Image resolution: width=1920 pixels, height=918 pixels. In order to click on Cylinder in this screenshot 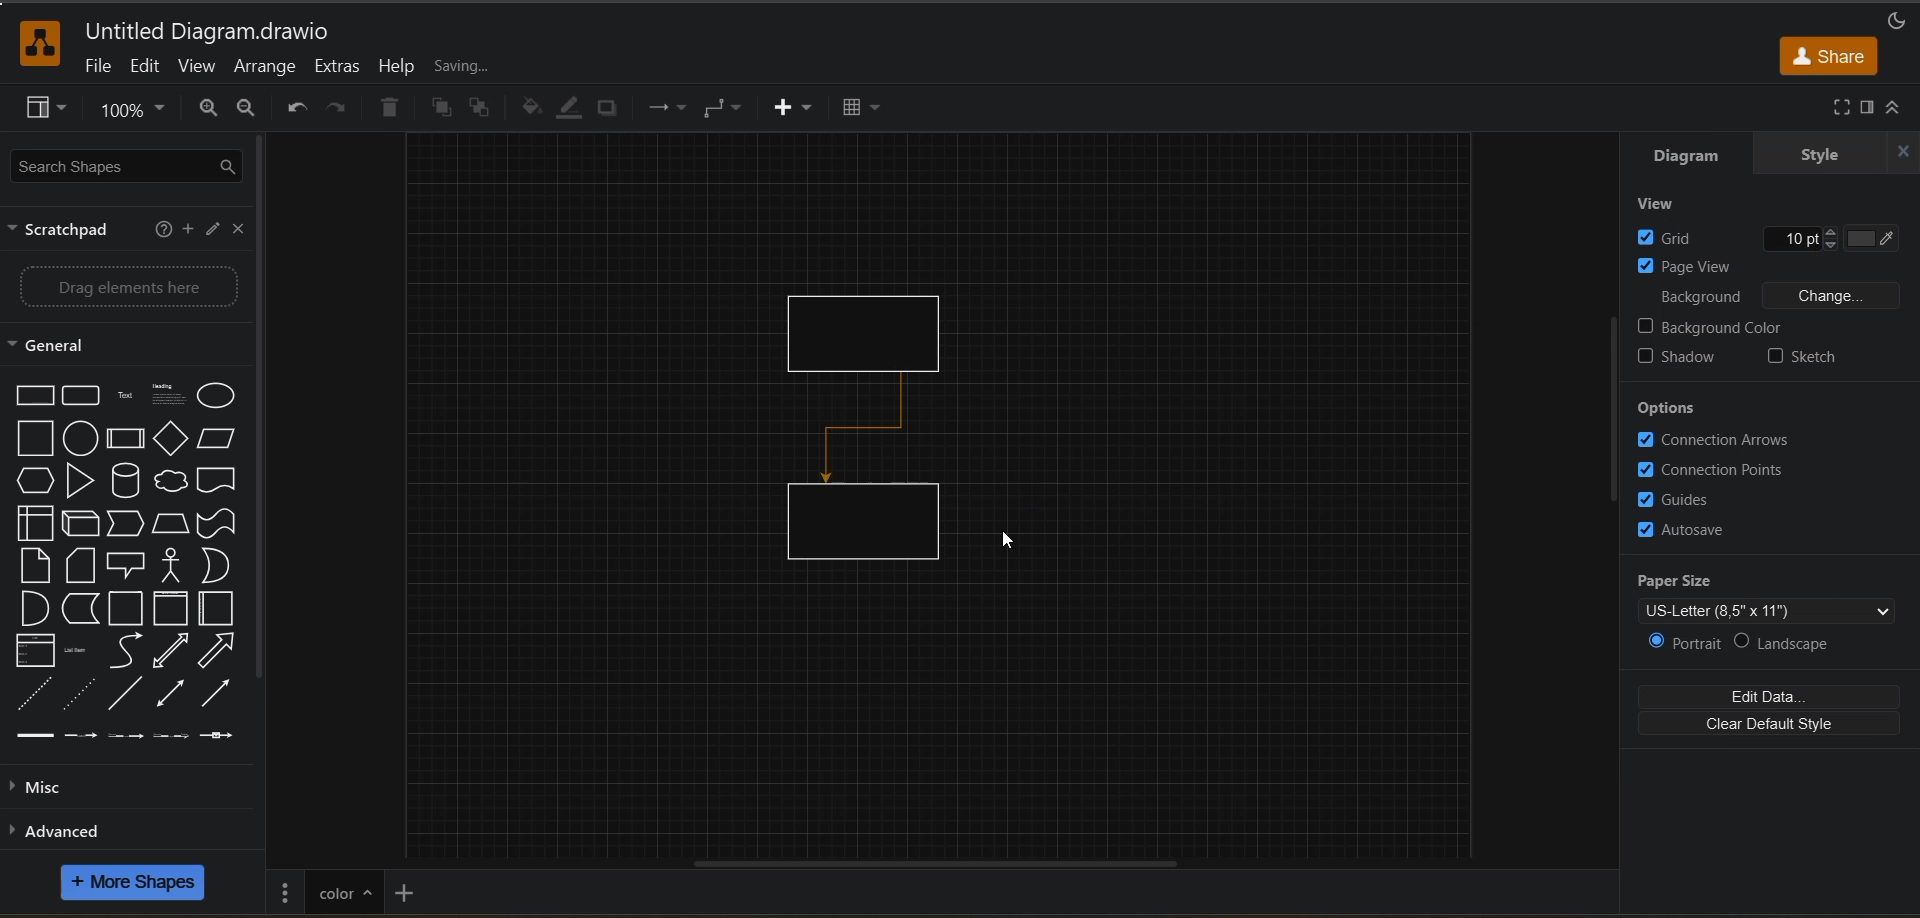, I will do `click(126, 481)`.